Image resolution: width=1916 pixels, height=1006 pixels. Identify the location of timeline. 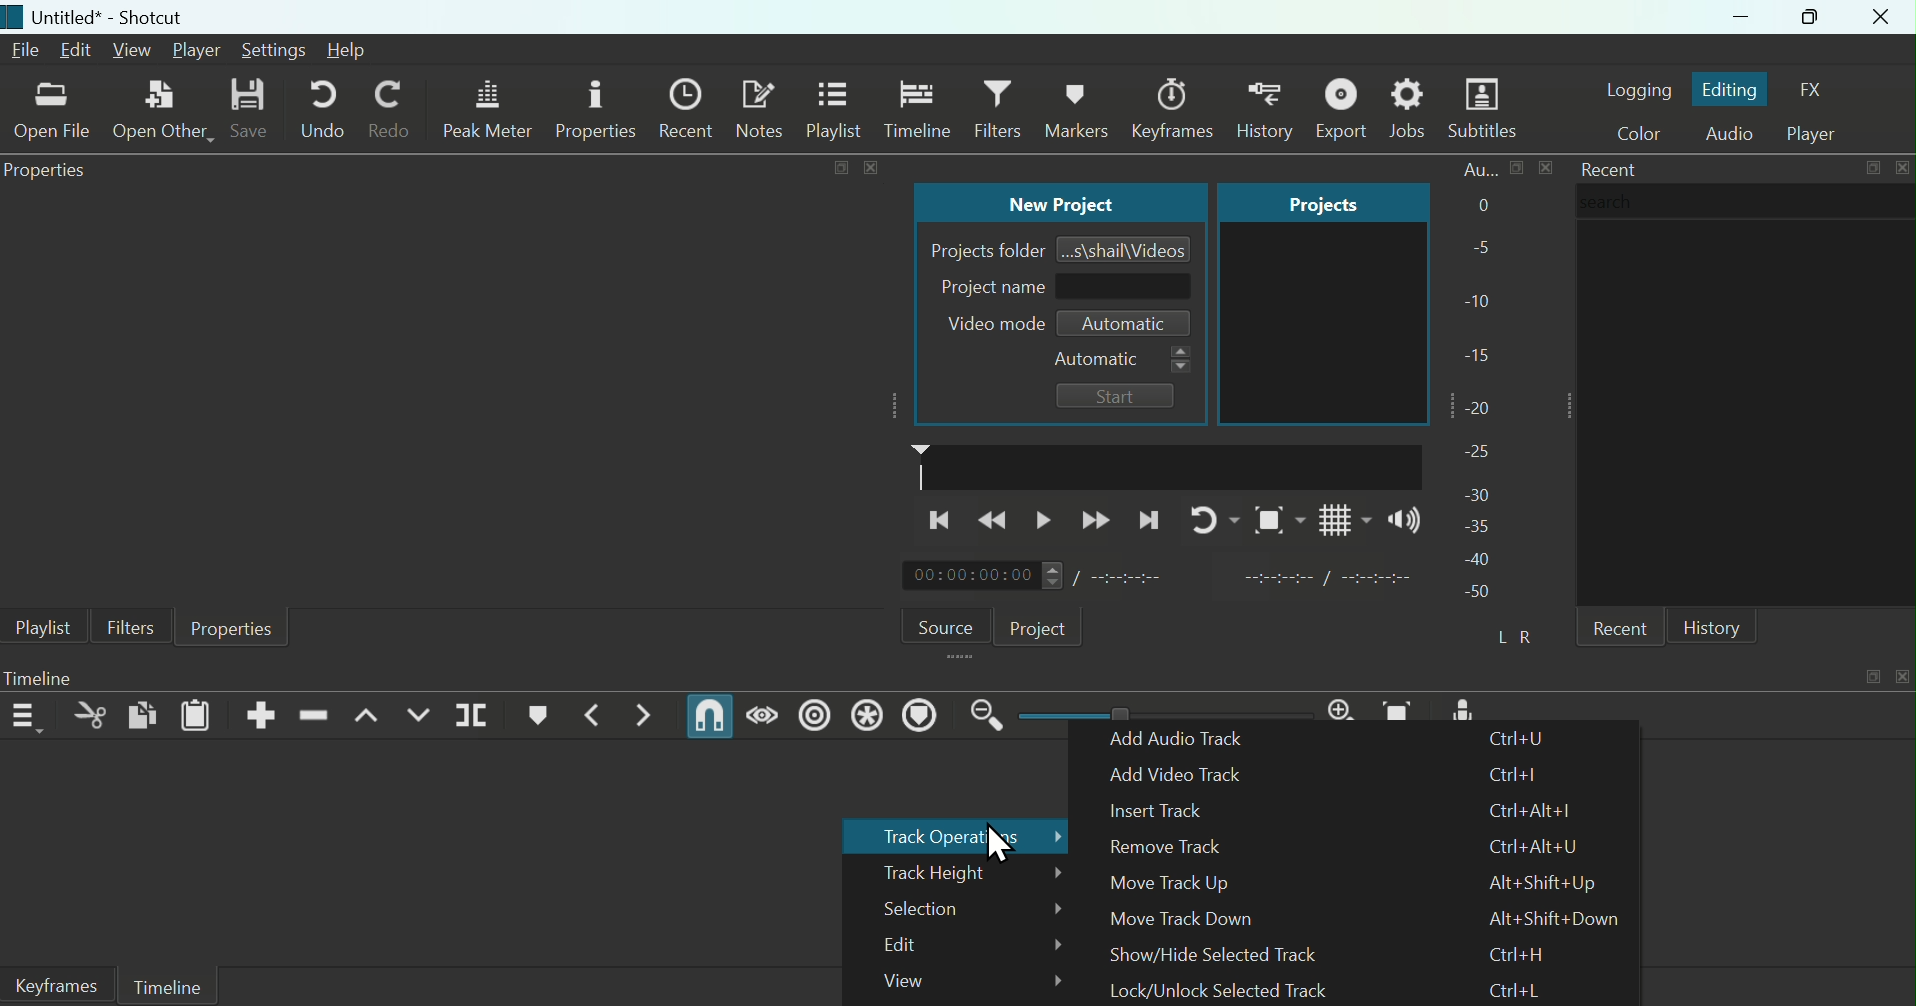
(1168, 465).